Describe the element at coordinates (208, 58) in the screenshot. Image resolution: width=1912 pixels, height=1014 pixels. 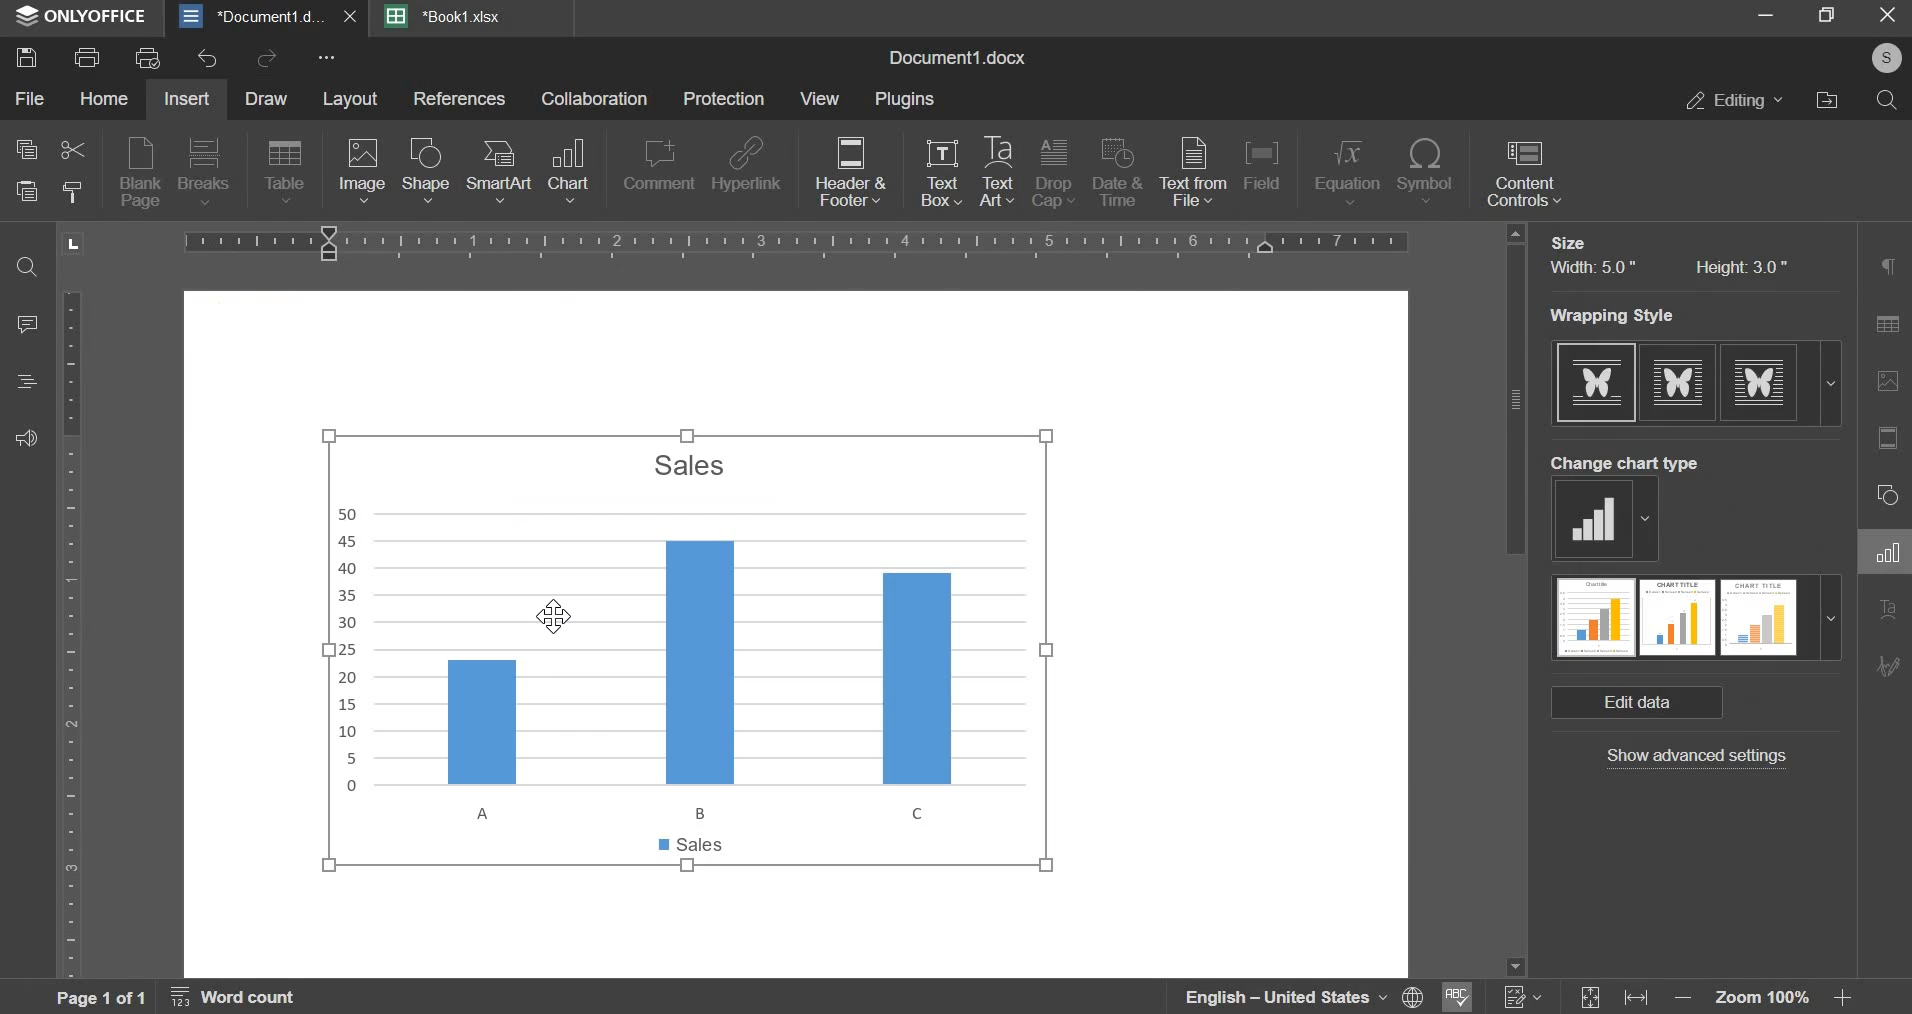
I see `undo` at that location.